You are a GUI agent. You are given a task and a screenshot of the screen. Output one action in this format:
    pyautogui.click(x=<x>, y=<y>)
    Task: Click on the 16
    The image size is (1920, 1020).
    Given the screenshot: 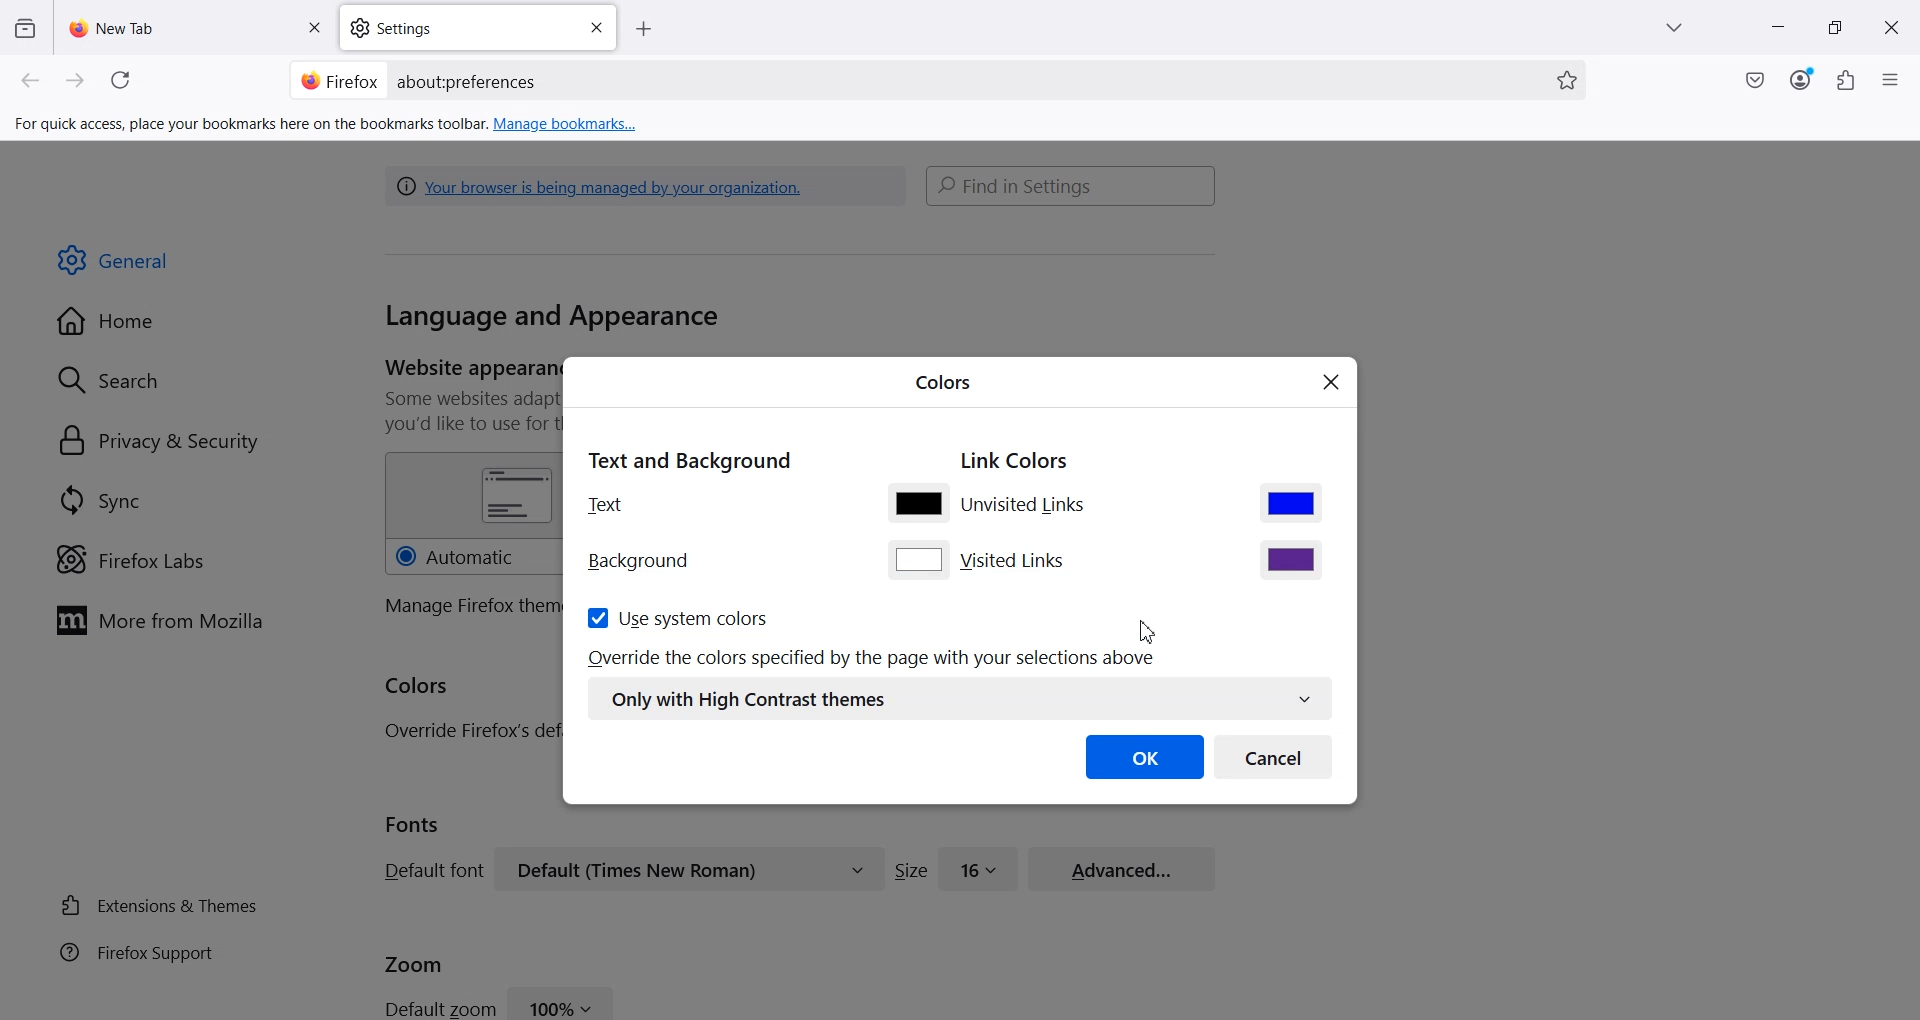 What is the action you would take?
    pyautogui.click(x=979, y=867)
    